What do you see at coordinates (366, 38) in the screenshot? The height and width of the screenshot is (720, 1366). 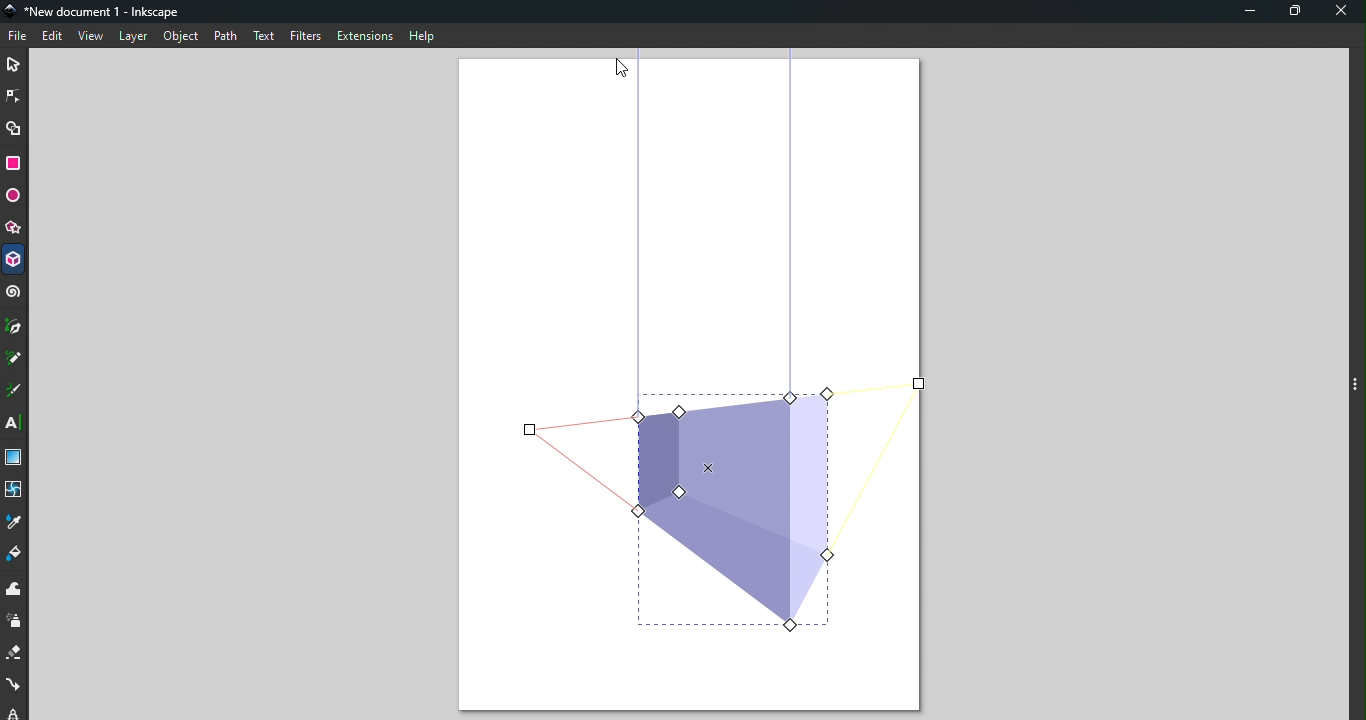 I see `Extensions` at bounding box center [366, 38].